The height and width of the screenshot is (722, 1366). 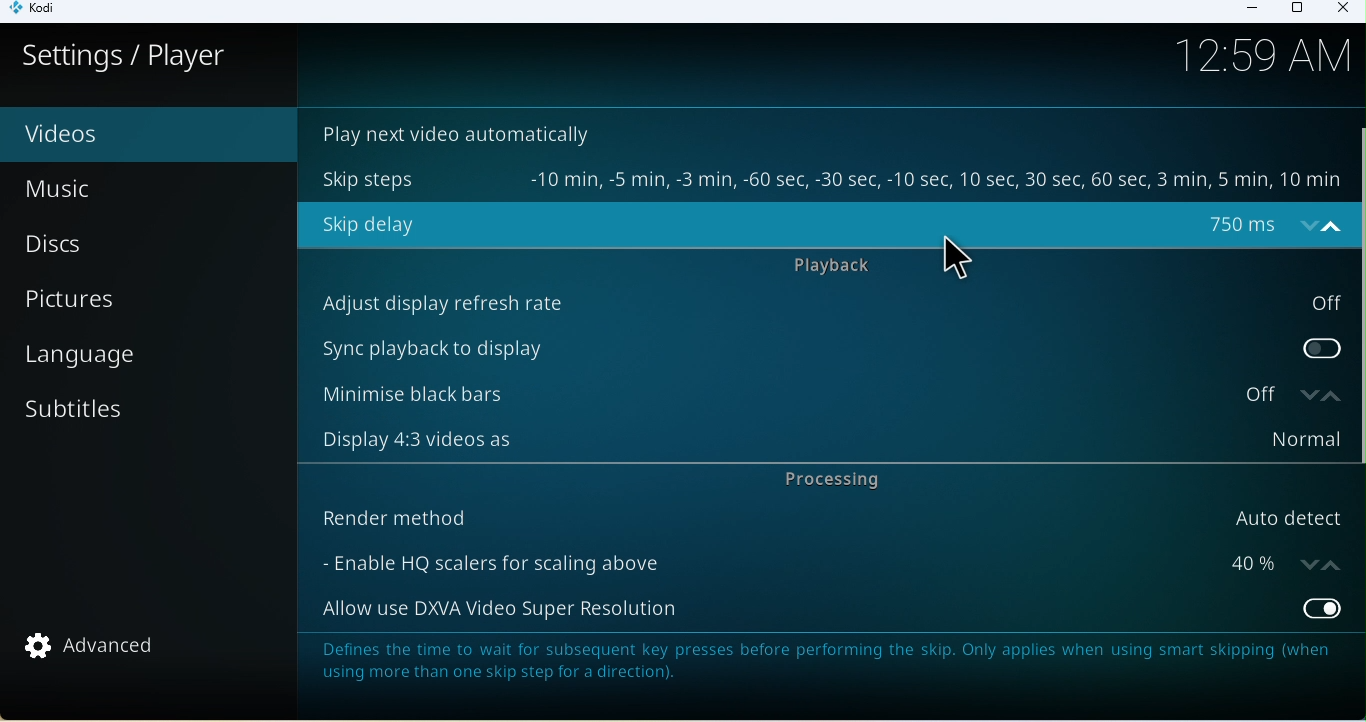 I want to click on Allow use DXVA video super resolution, so click(x=829, y=608).